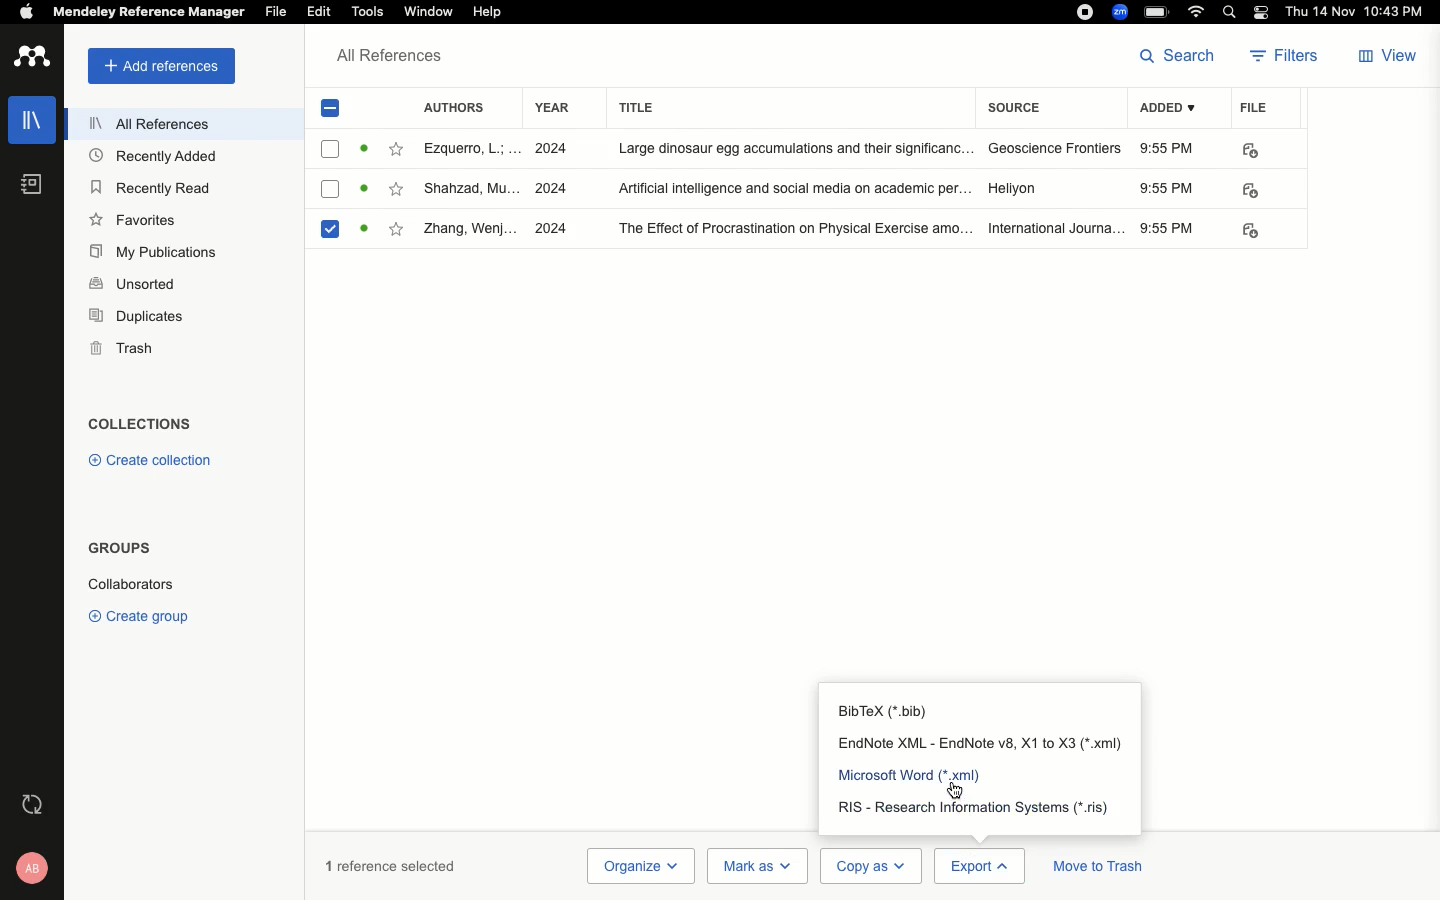 The height and width of the screenshot is (900, 1440). Describe the element at coordinates (26, 12) in the screenshot. I see `Apple logo` at that location.